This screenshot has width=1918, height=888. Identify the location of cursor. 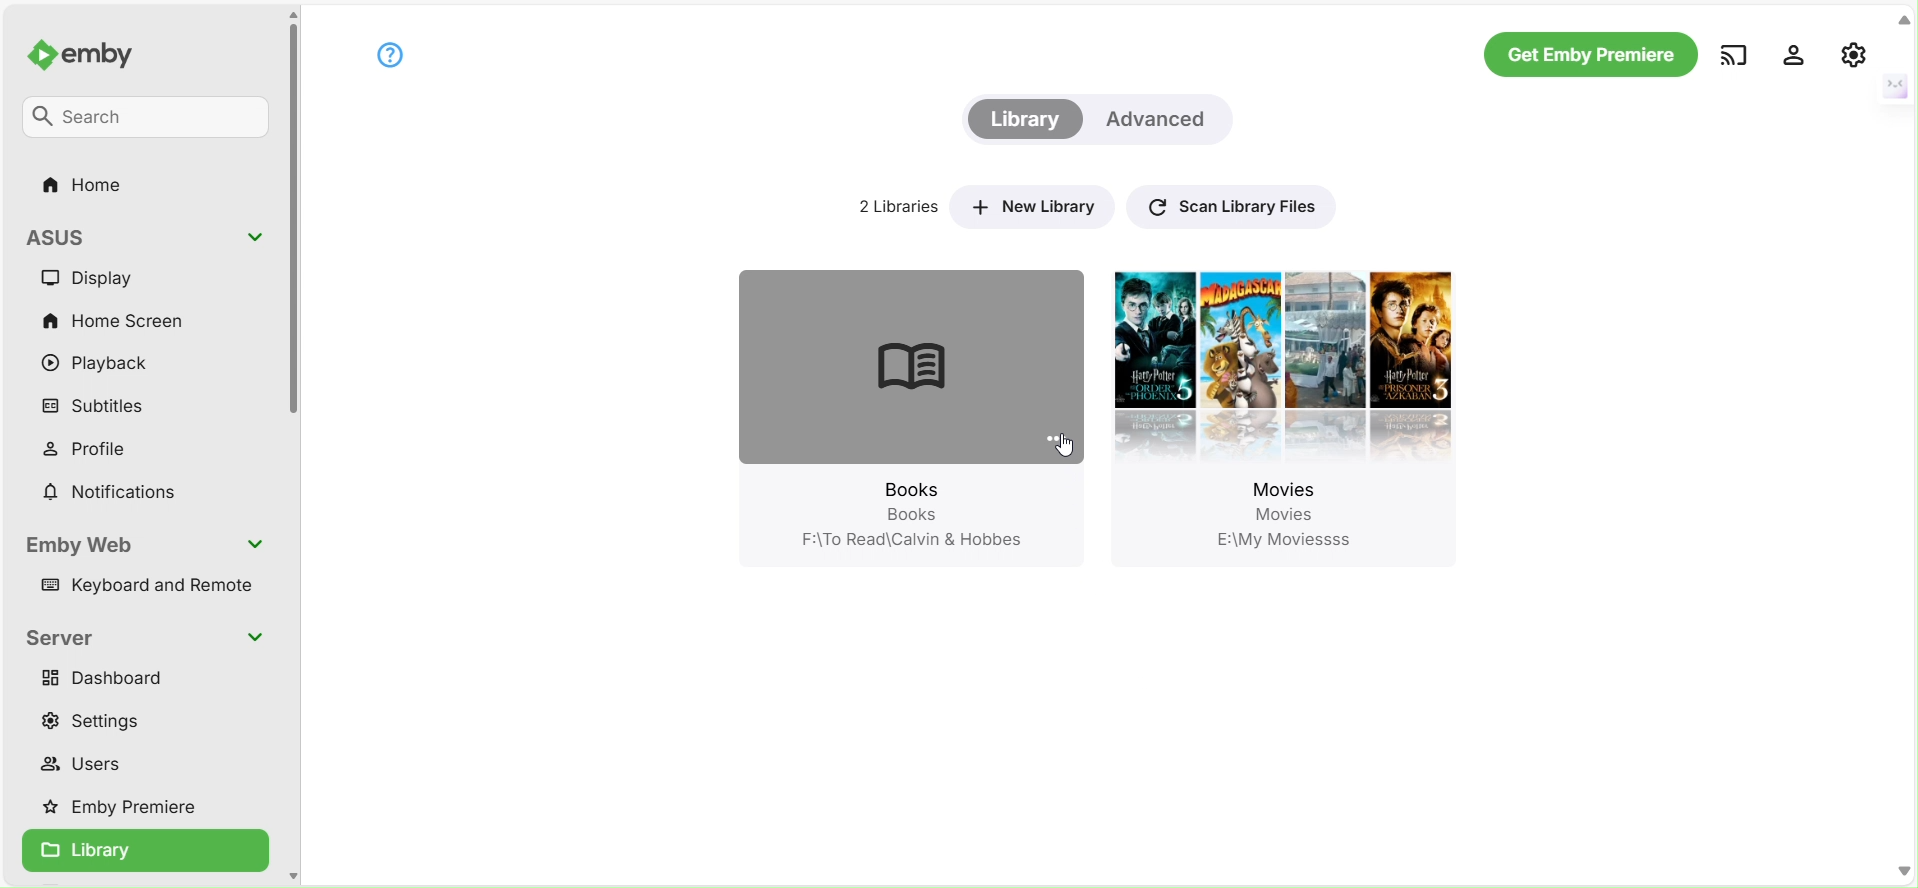
(1064, 450).